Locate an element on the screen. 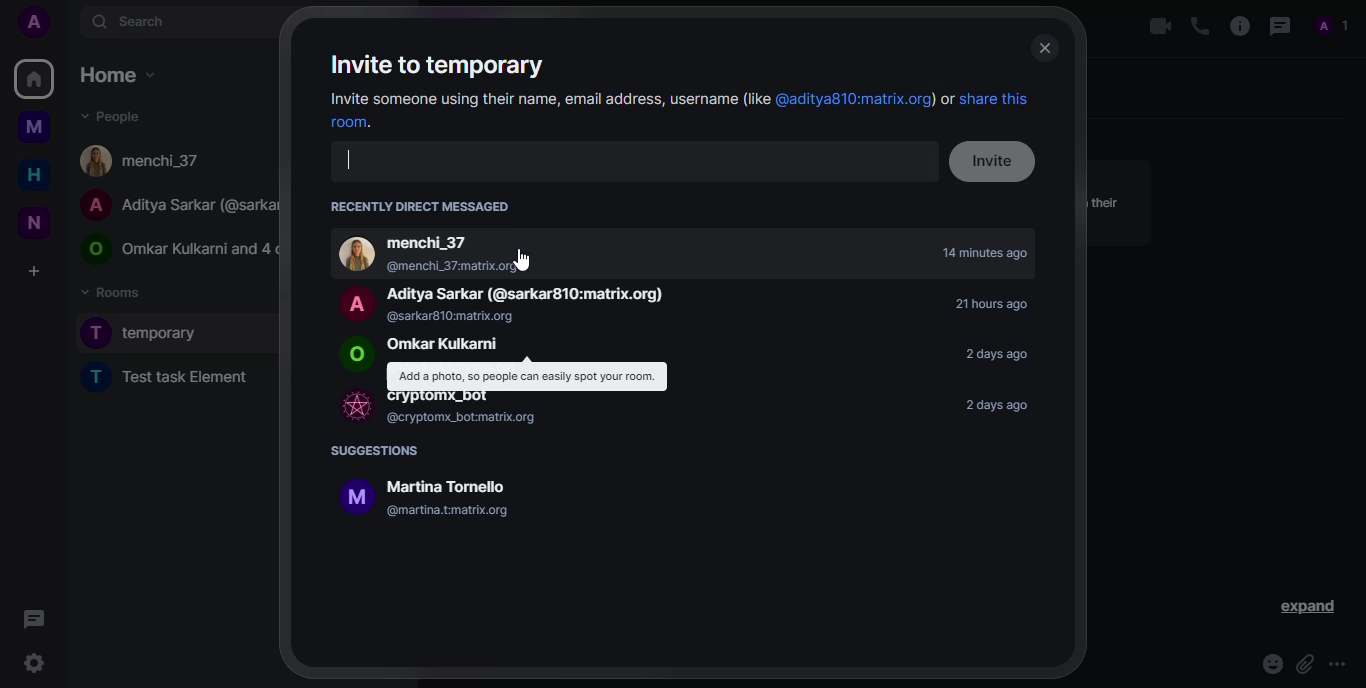 This screenshot has width=1366, height=688. threads is located at coordinates (34, 617).